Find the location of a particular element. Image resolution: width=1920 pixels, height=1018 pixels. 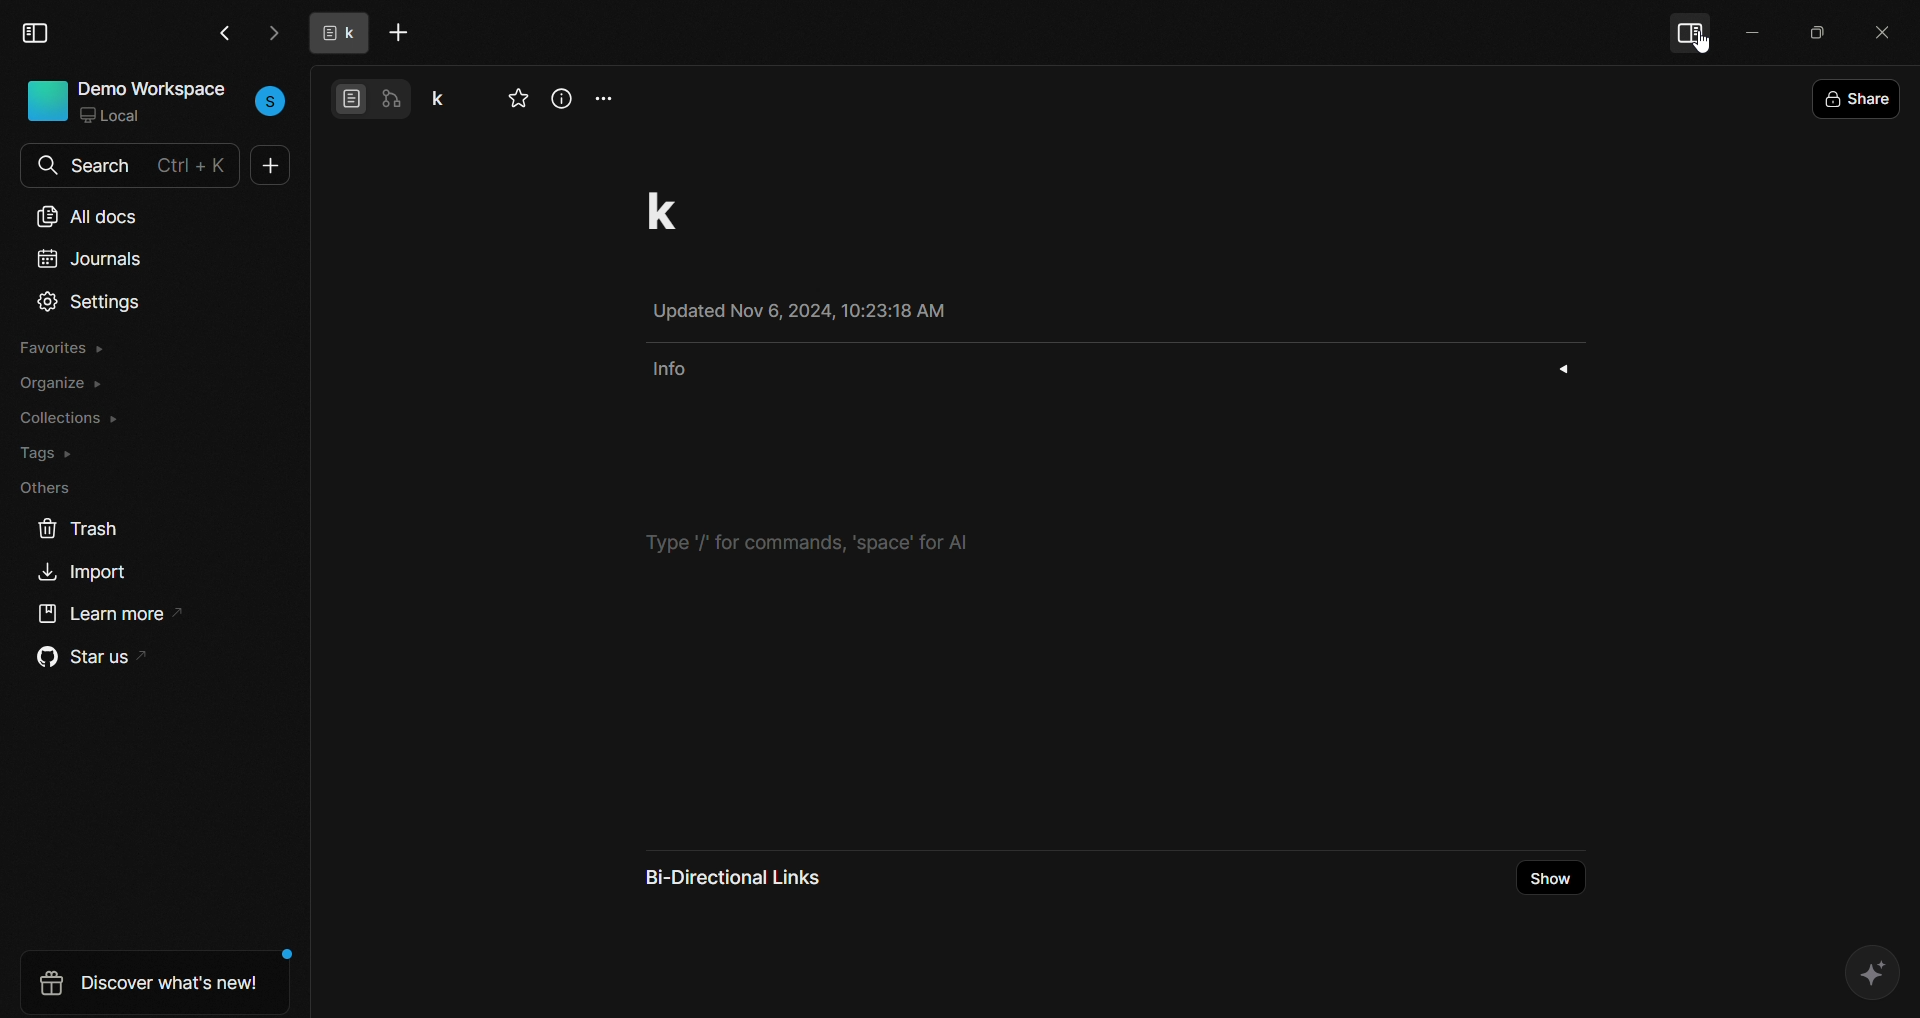

discover whats new is located at coordinates (145, 983).